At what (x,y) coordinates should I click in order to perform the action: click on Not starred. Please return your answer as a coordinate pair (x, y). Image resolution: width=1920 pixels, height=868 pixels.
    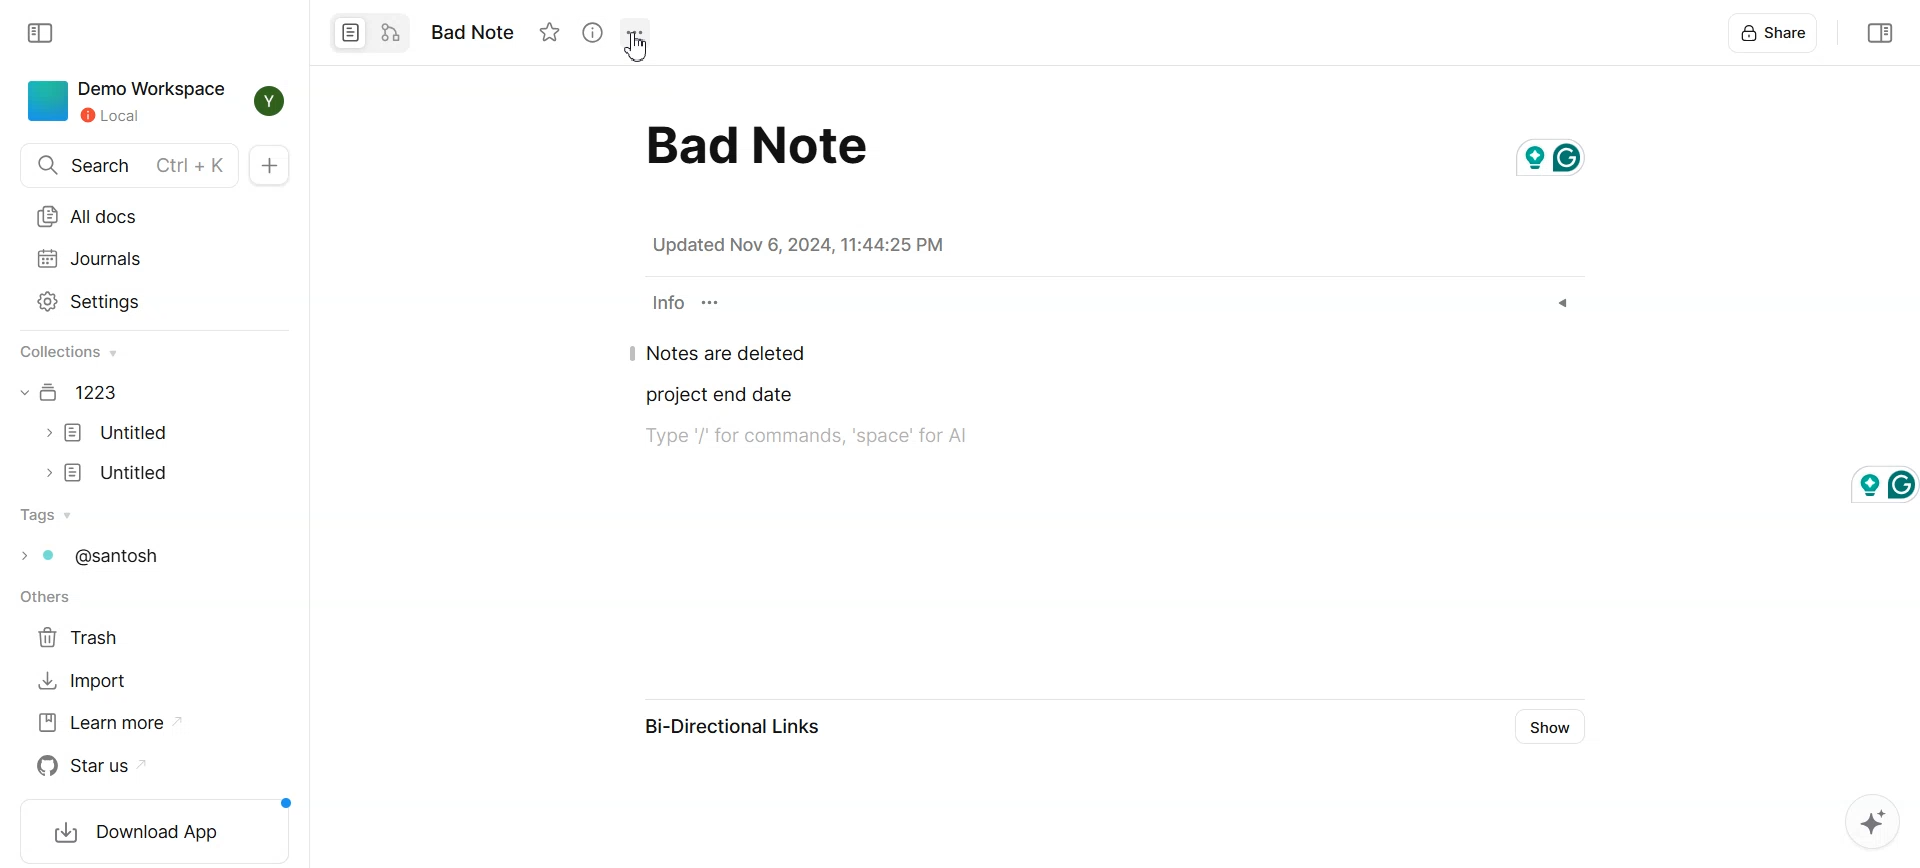
    Looking at the image, I should click on (550, 32).